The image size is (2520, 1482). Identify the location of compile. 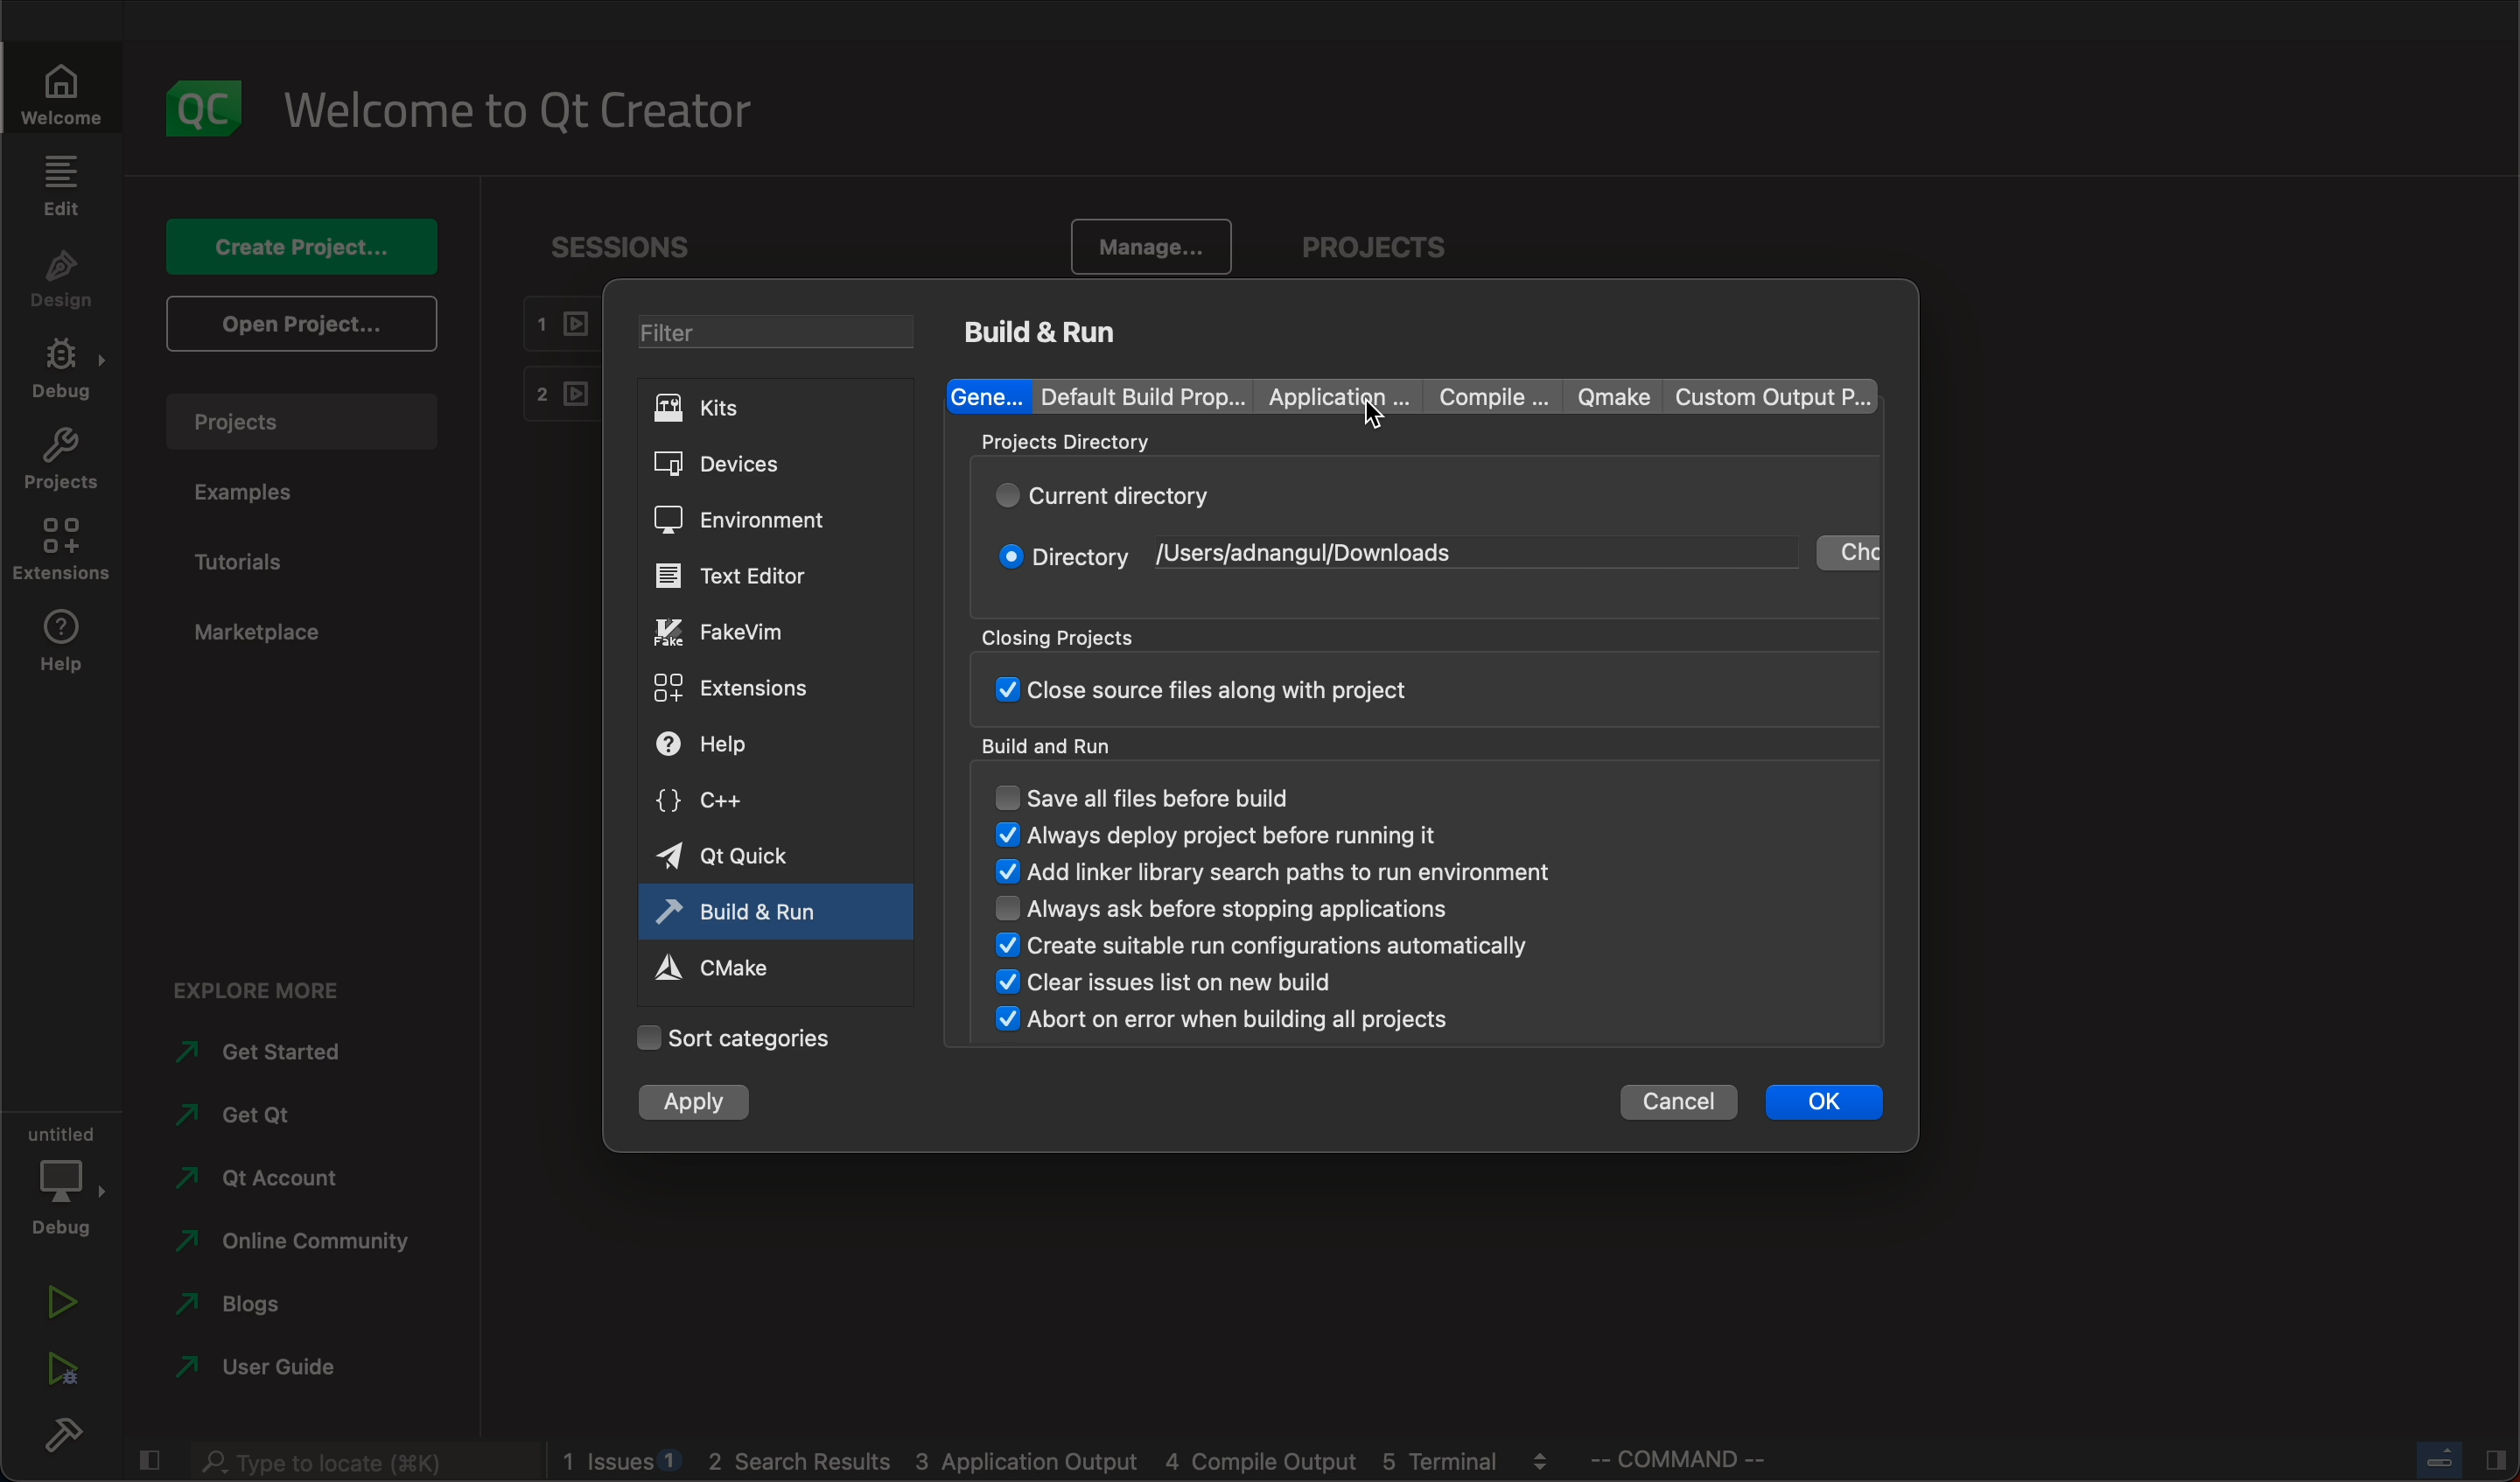
(1489, 398).